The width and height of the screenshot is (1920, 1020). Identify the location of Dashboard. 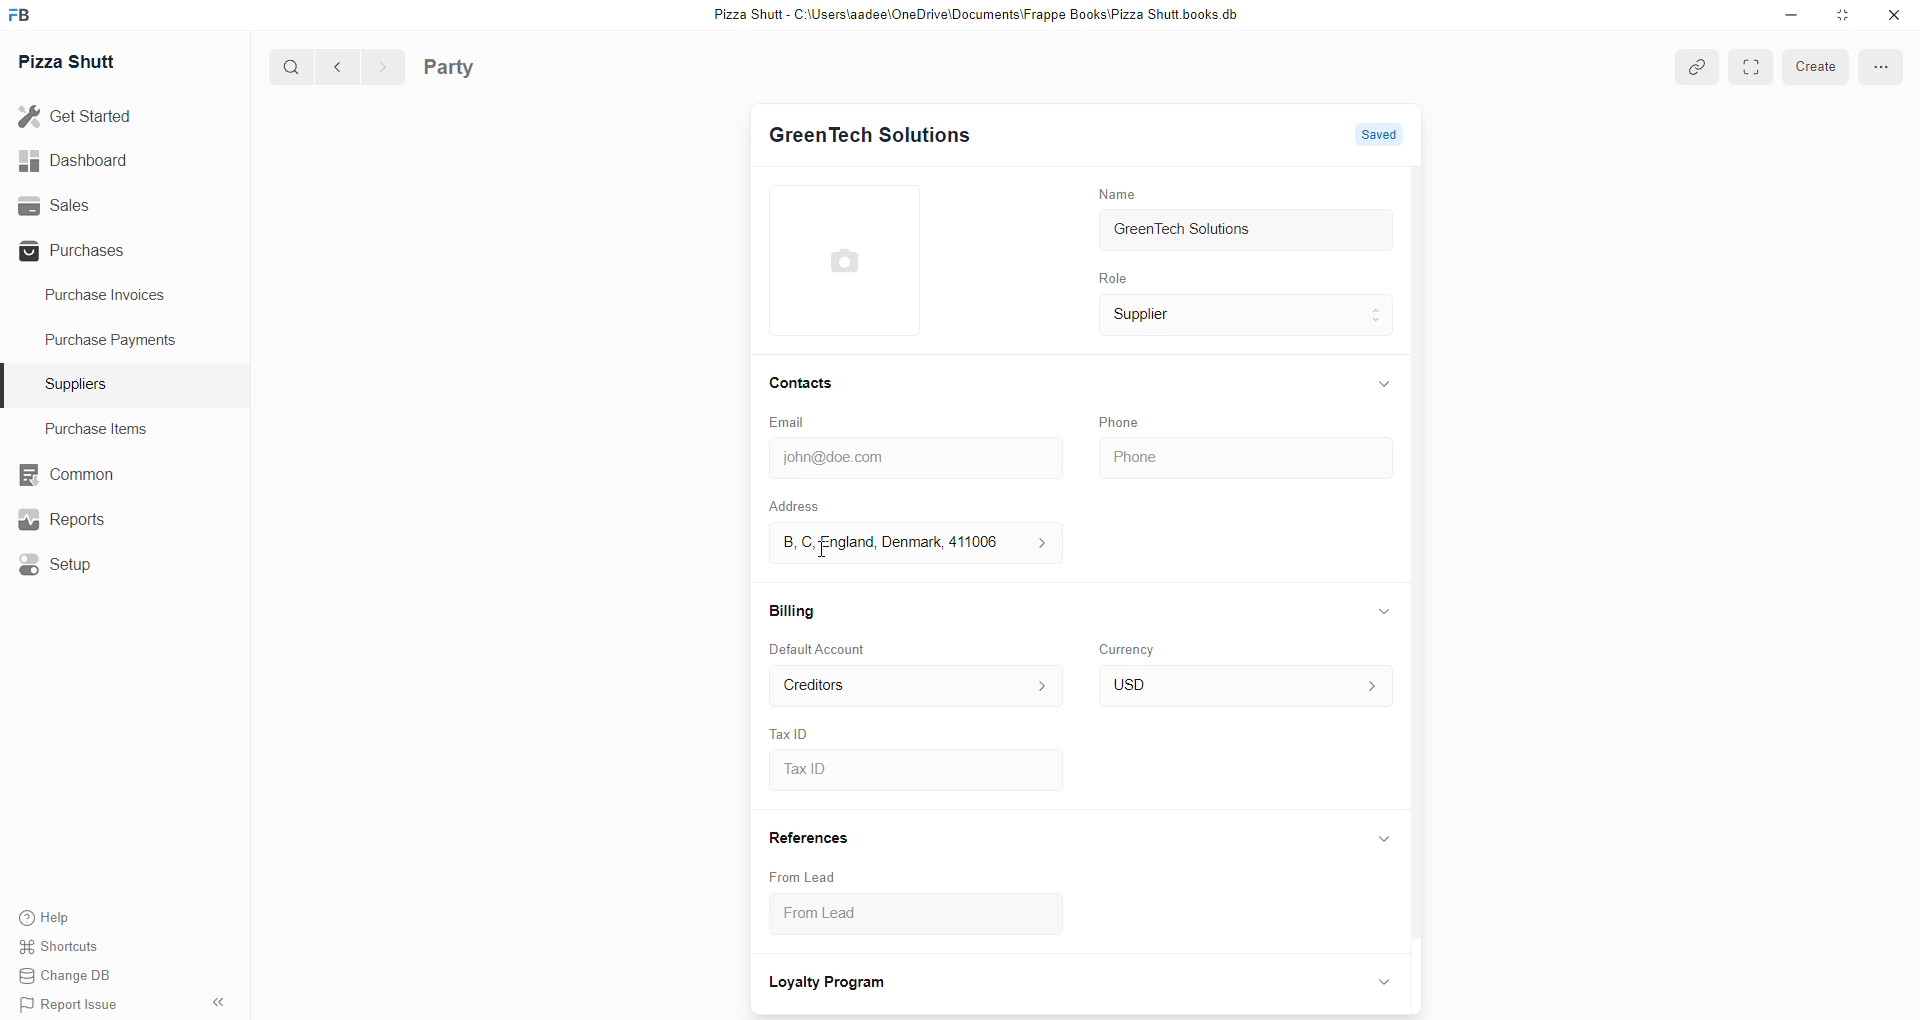
(96, 161).